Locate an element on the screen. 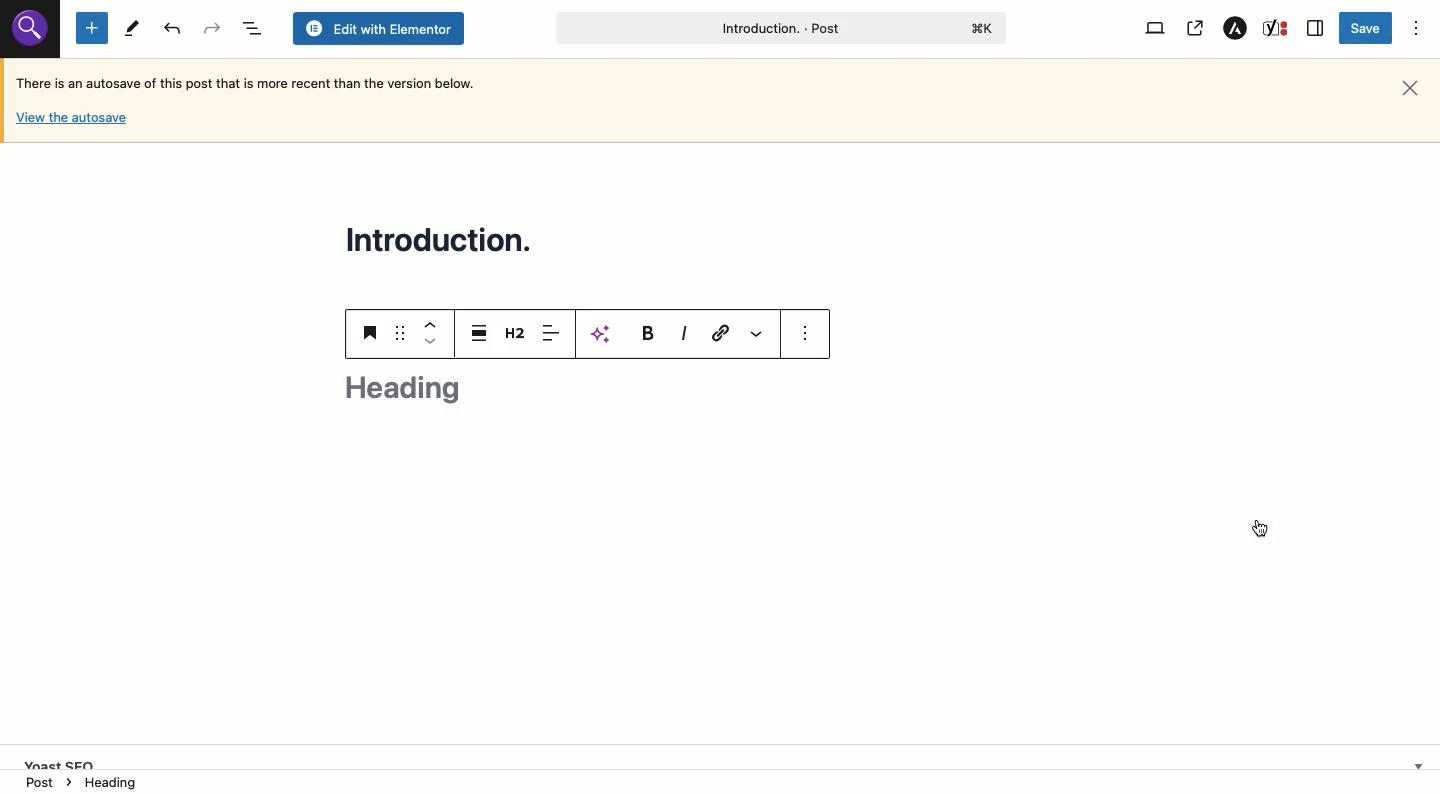  Options is located at coordinates (1417, 29).